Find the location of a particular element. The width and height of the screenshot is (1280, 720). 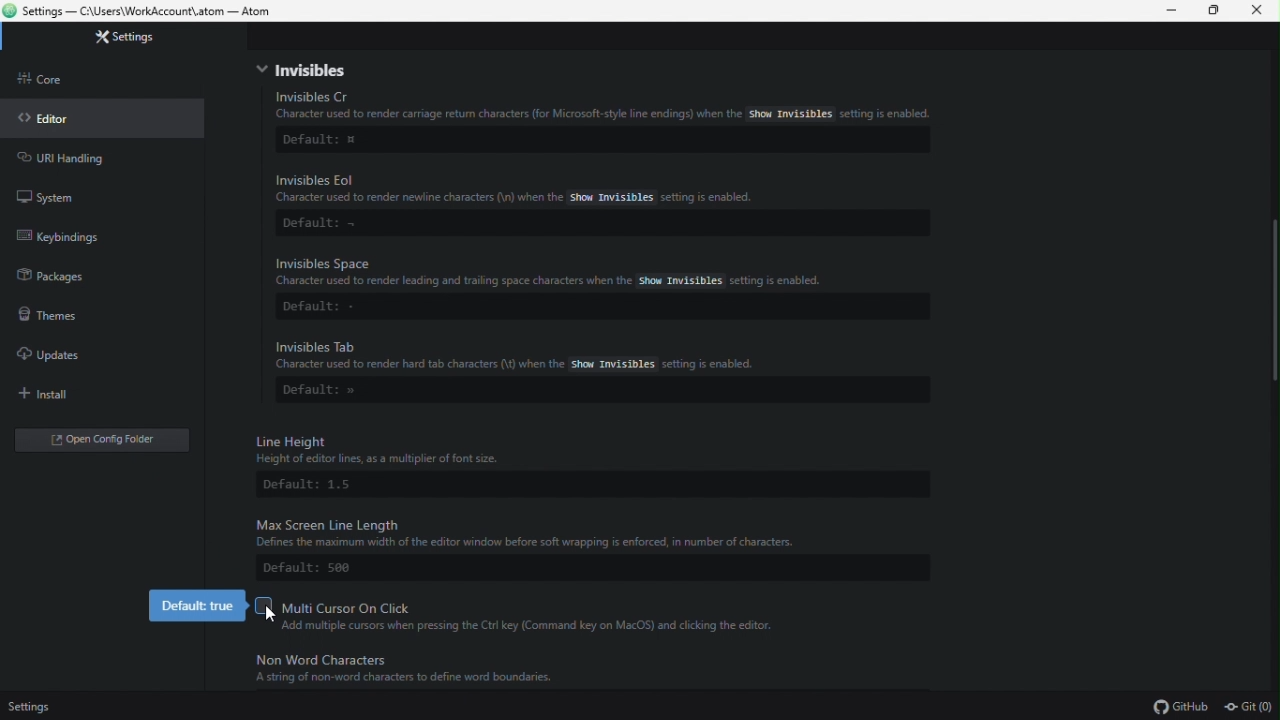

Invisibles Eol Character used to render newline characters (\n) when the Show invisibles setting is enabled. is located at coordinates (527, 188).